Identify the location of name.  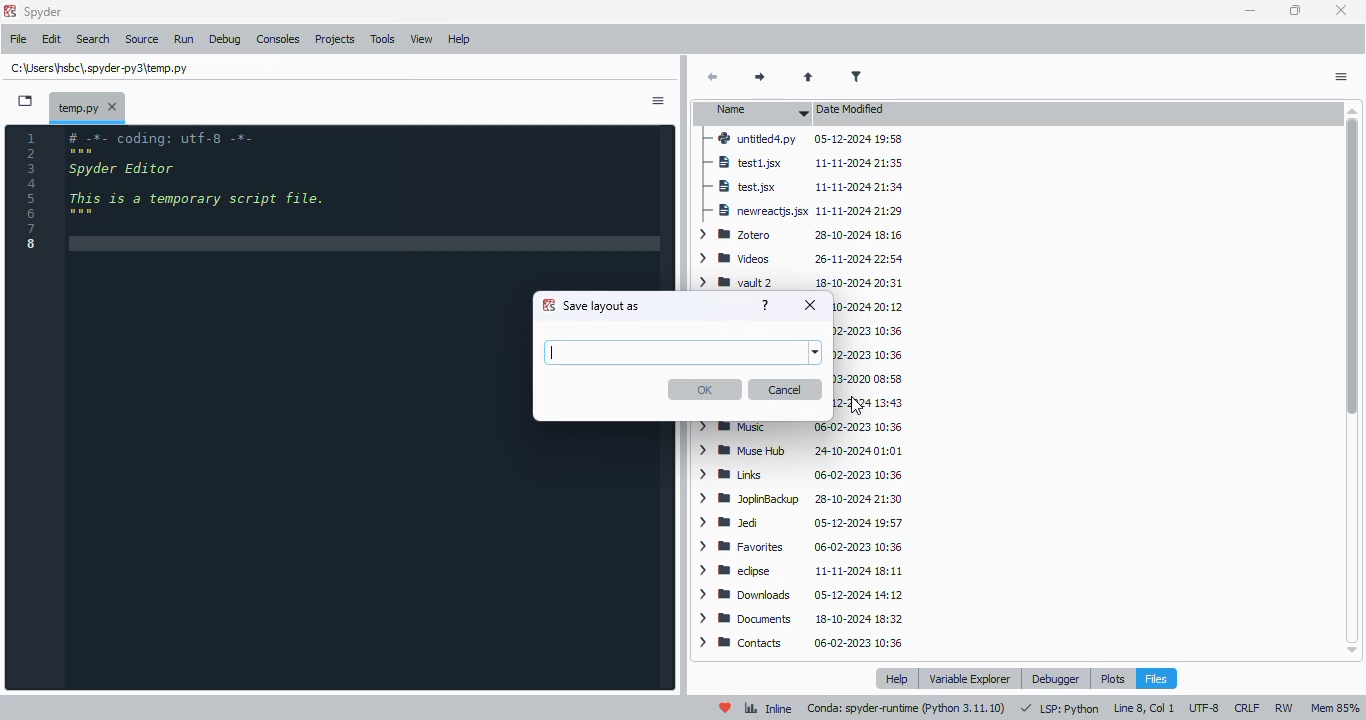
(756, 113).